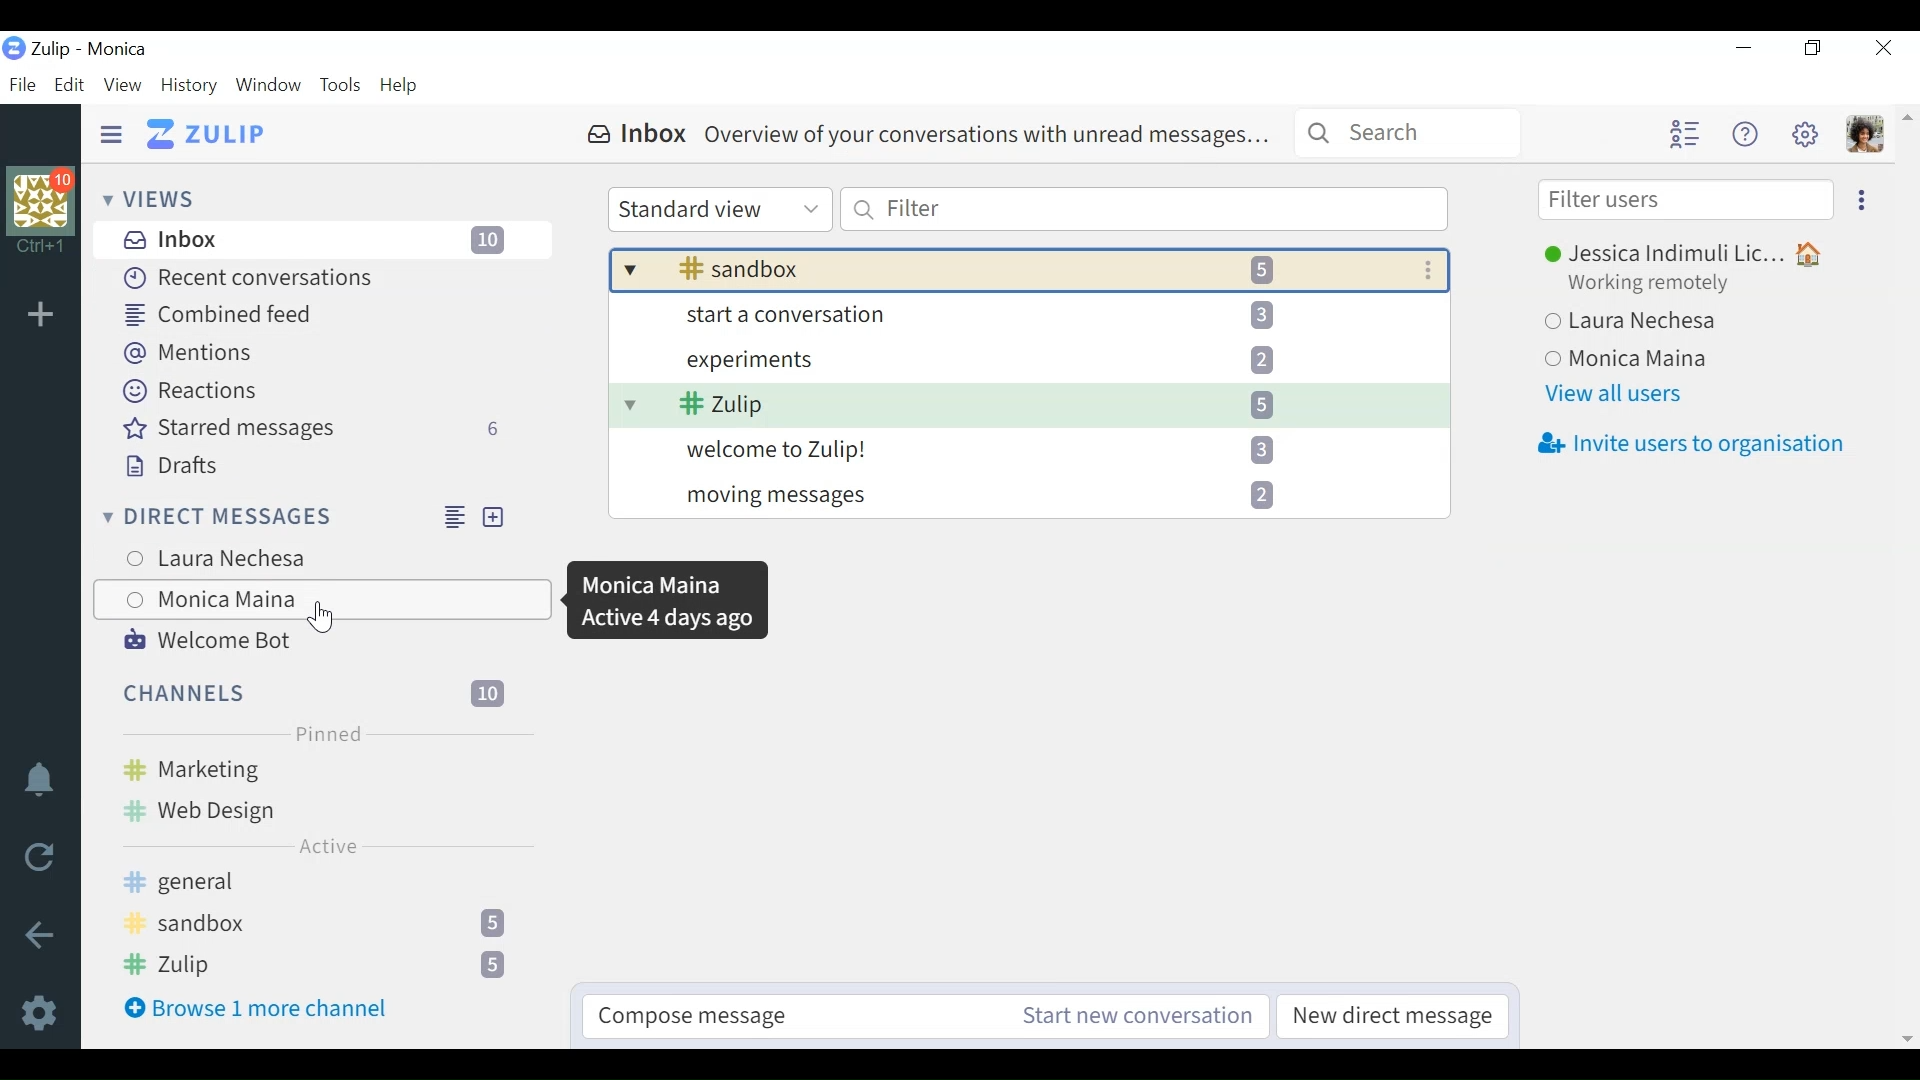  I want to click on general, so click(317, 884).